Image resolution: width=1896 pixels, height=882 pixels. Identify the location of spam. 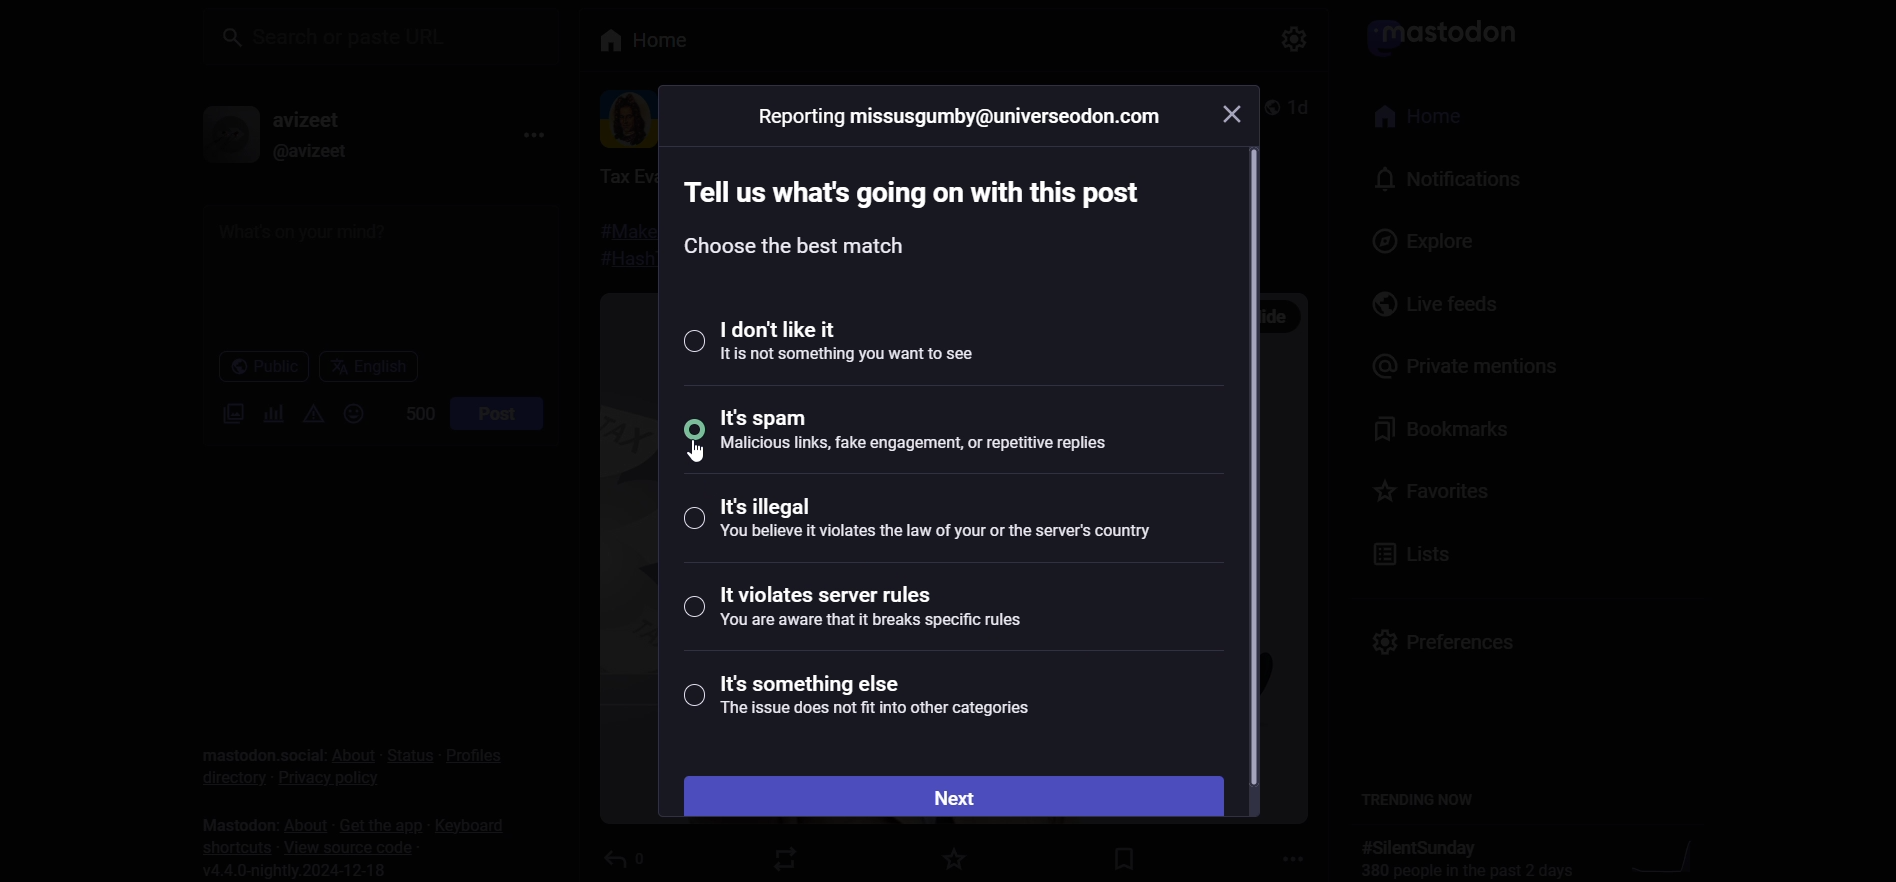
(917, 435).